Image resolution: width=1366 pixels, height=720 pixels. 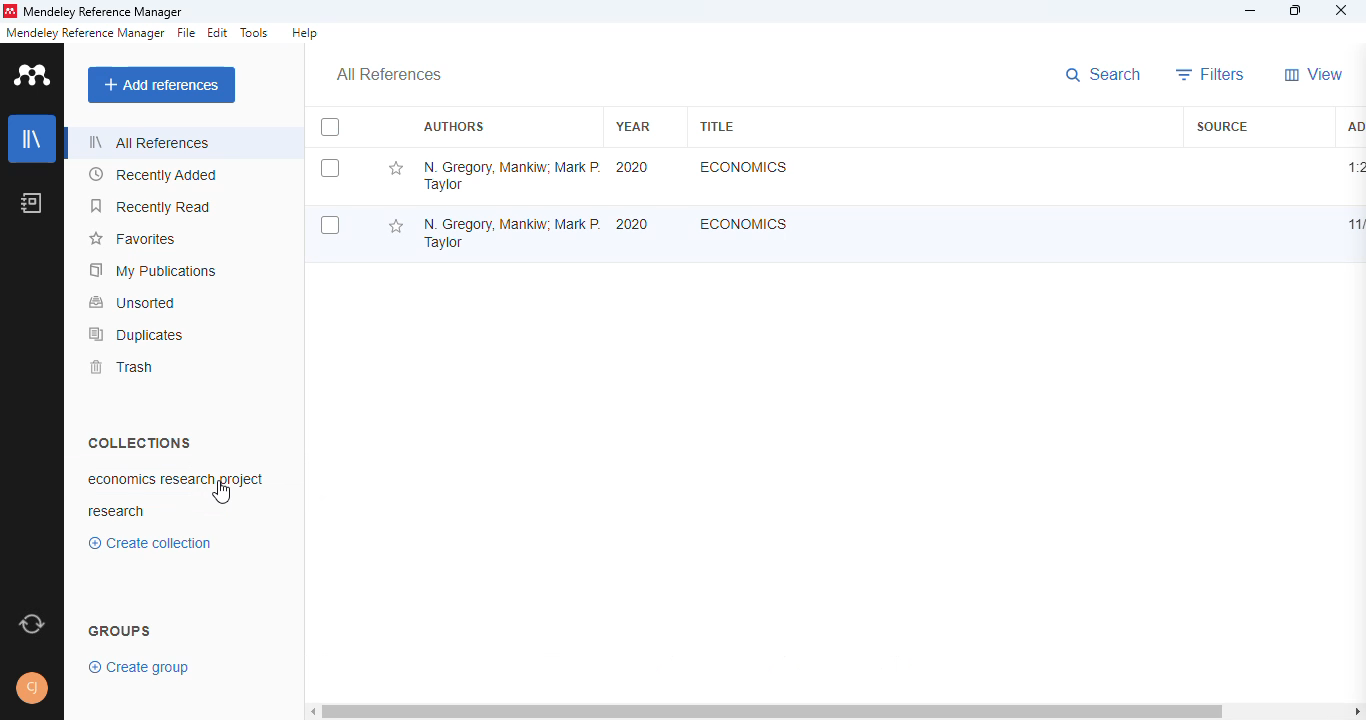 I want to click on year, so click(x=633, y=126).